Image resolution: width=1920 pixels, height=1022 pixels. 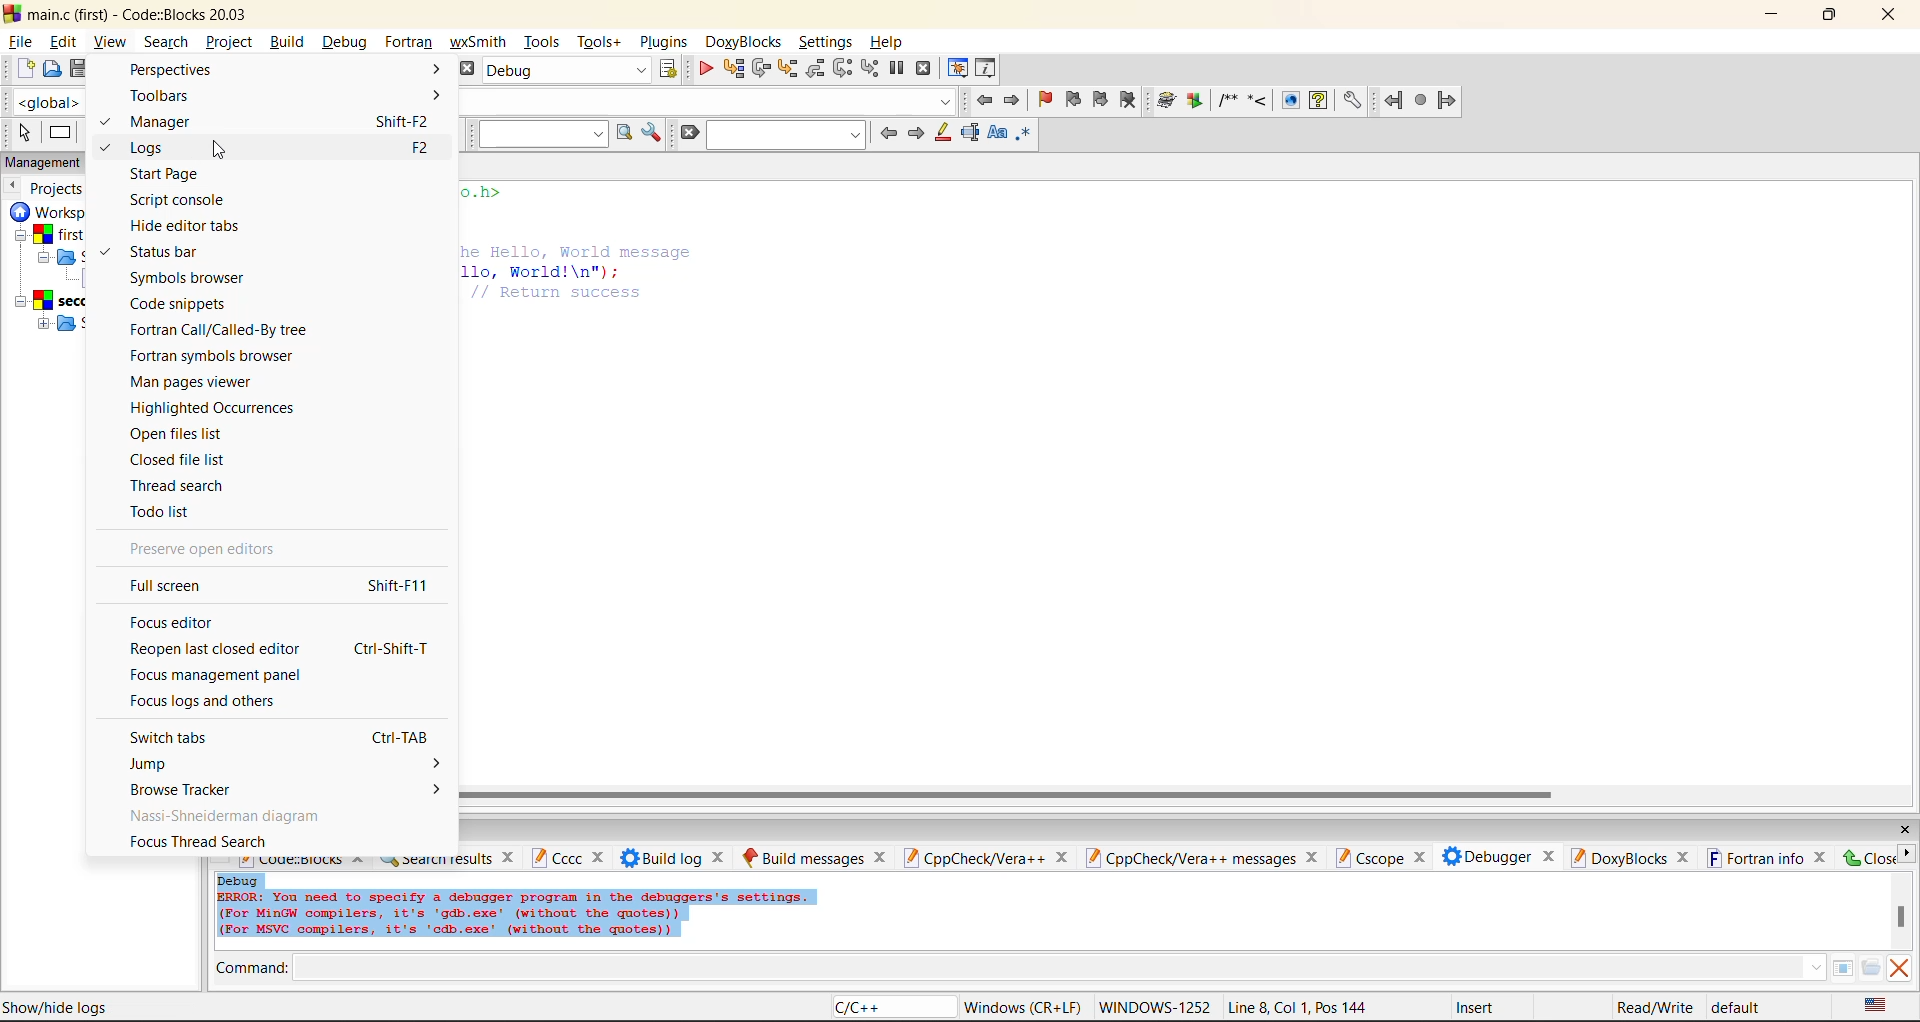 I want to click on workspaces, so click(x=49, y=272).